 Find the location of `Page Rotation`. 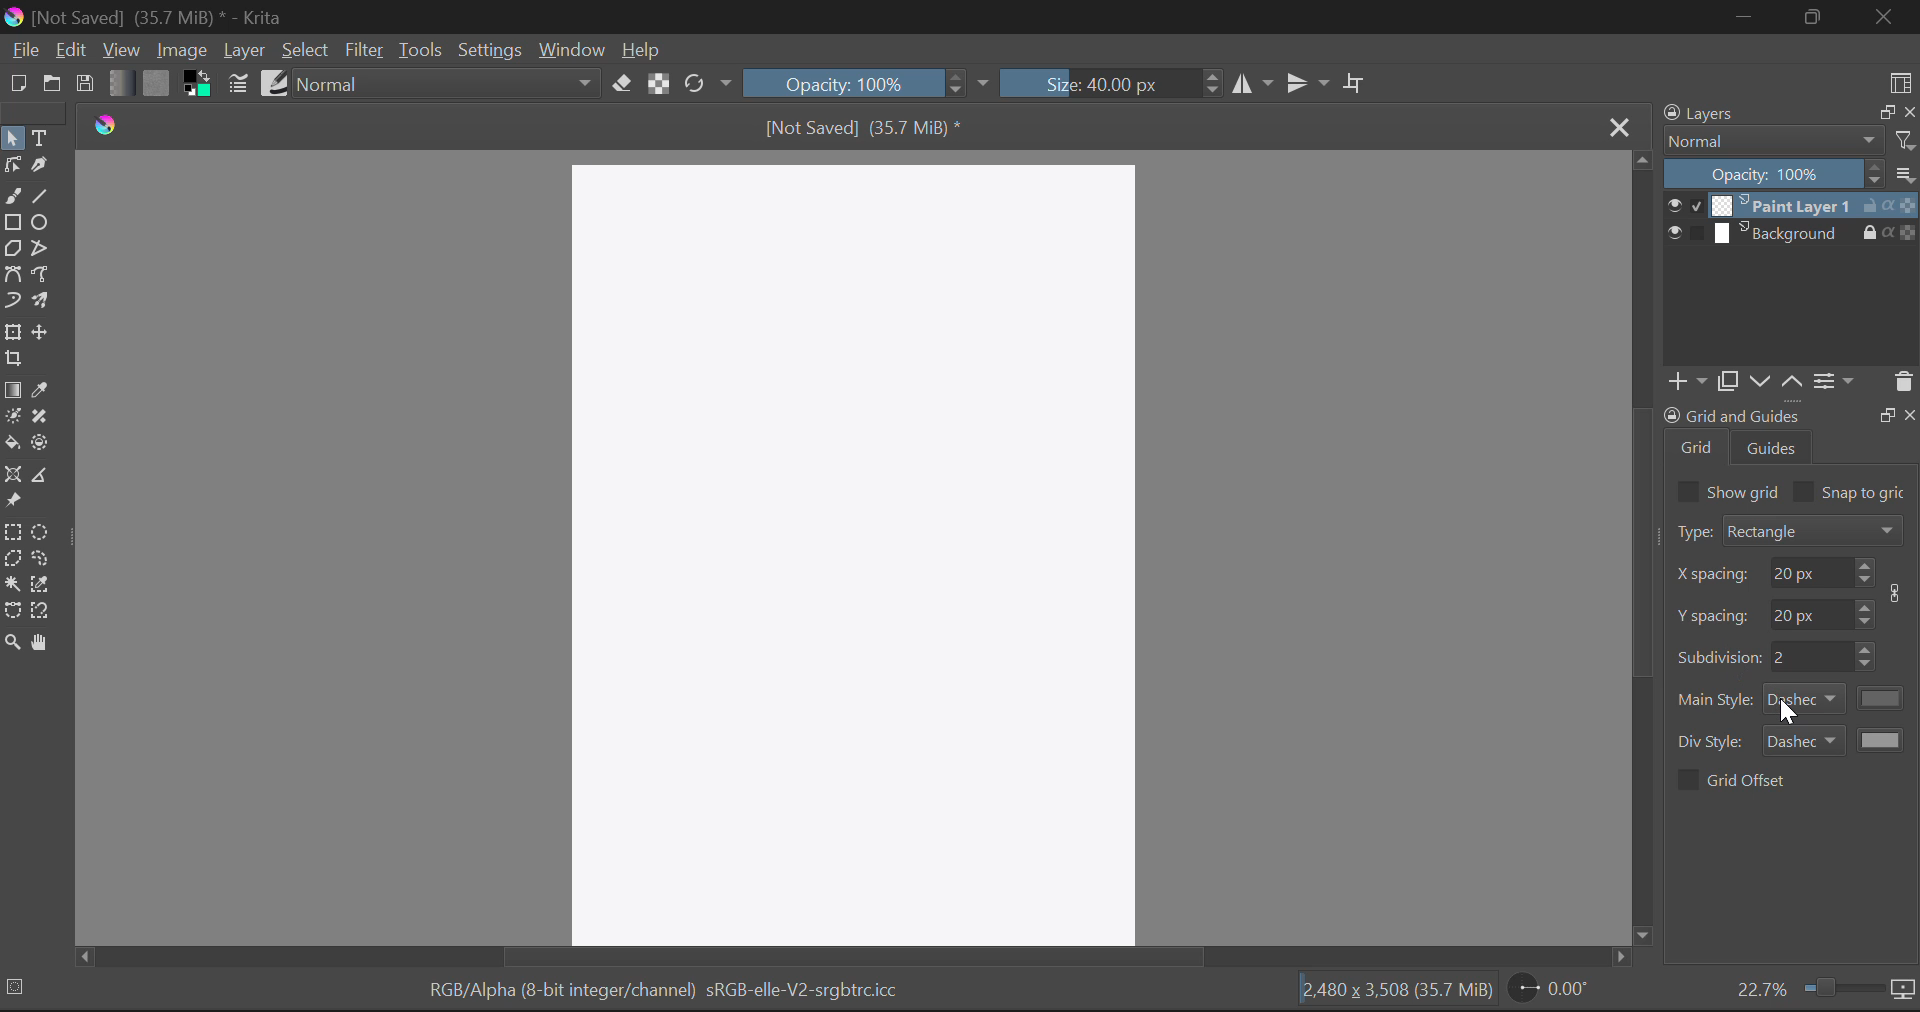

Page Rotation is located at coordinates (1553, 989).